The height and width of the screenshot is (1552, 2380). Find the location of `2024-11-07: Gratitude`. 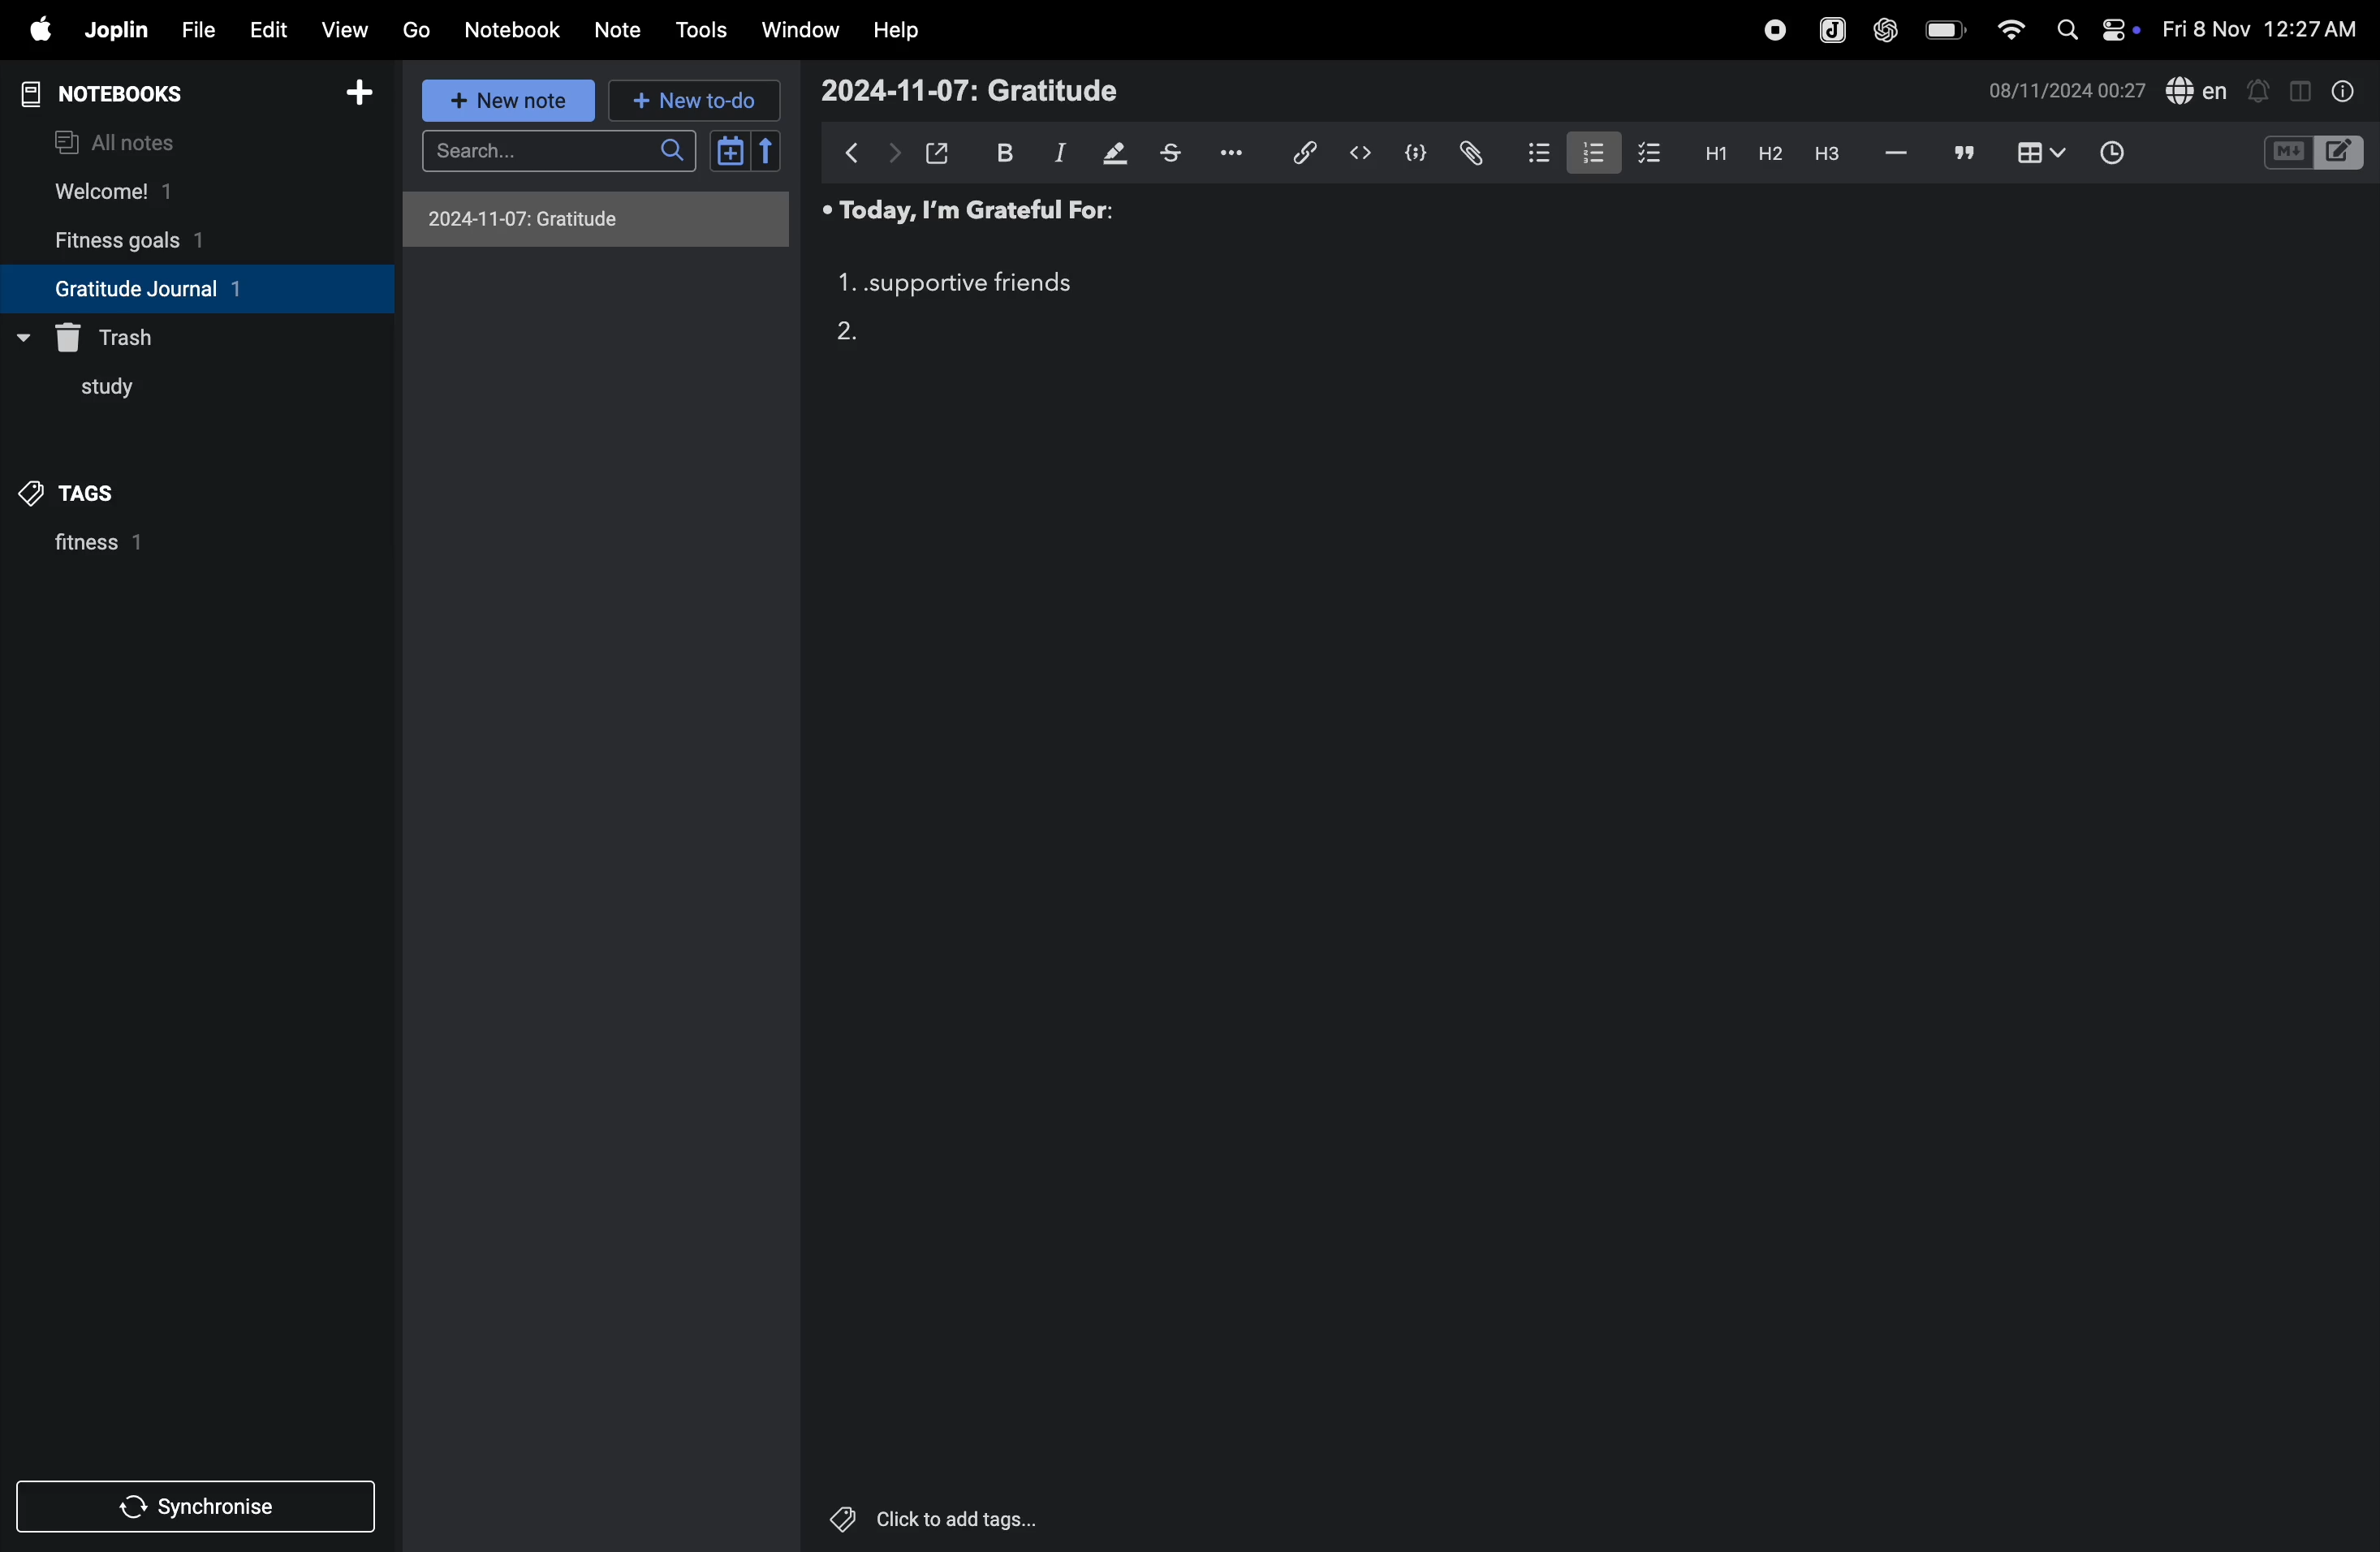

2024-11-07: Gratitude is located at coordinates (596, 220).